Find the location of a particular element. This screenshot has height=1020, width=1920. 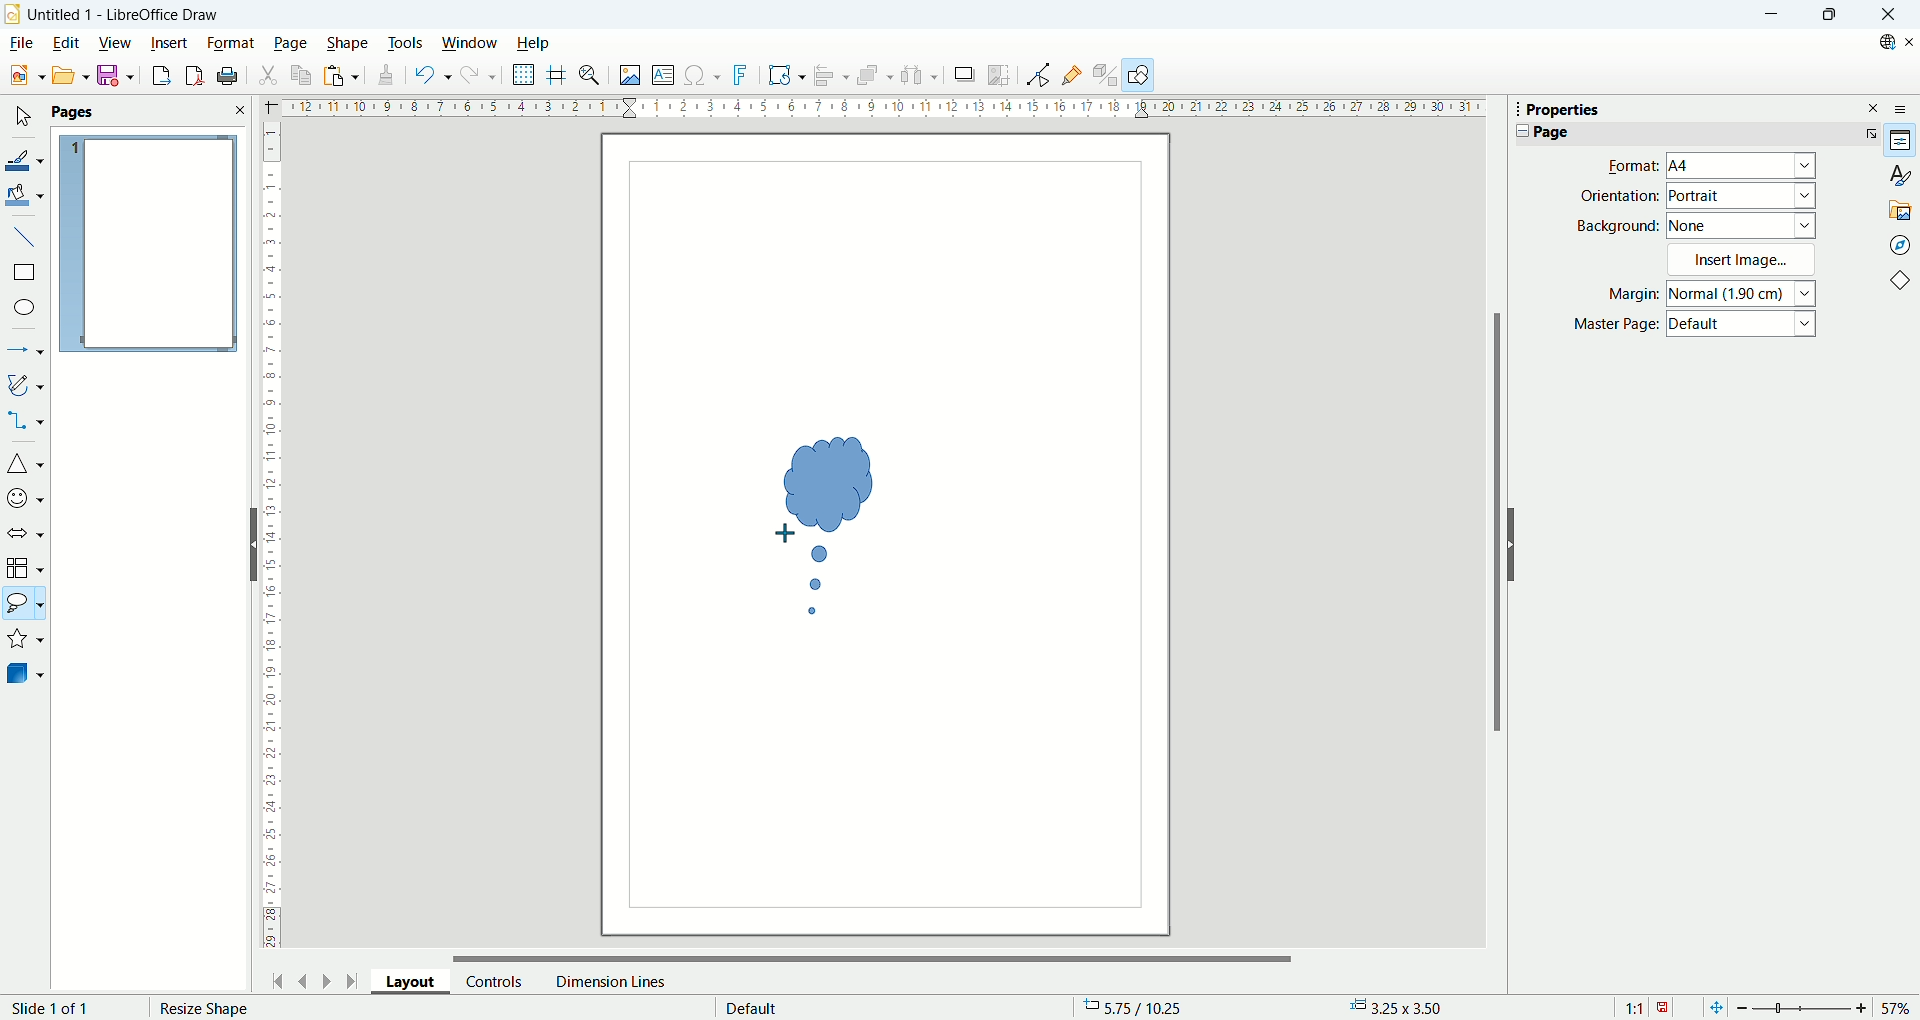

Tooltip drag is located at coordinates (1509, 108).